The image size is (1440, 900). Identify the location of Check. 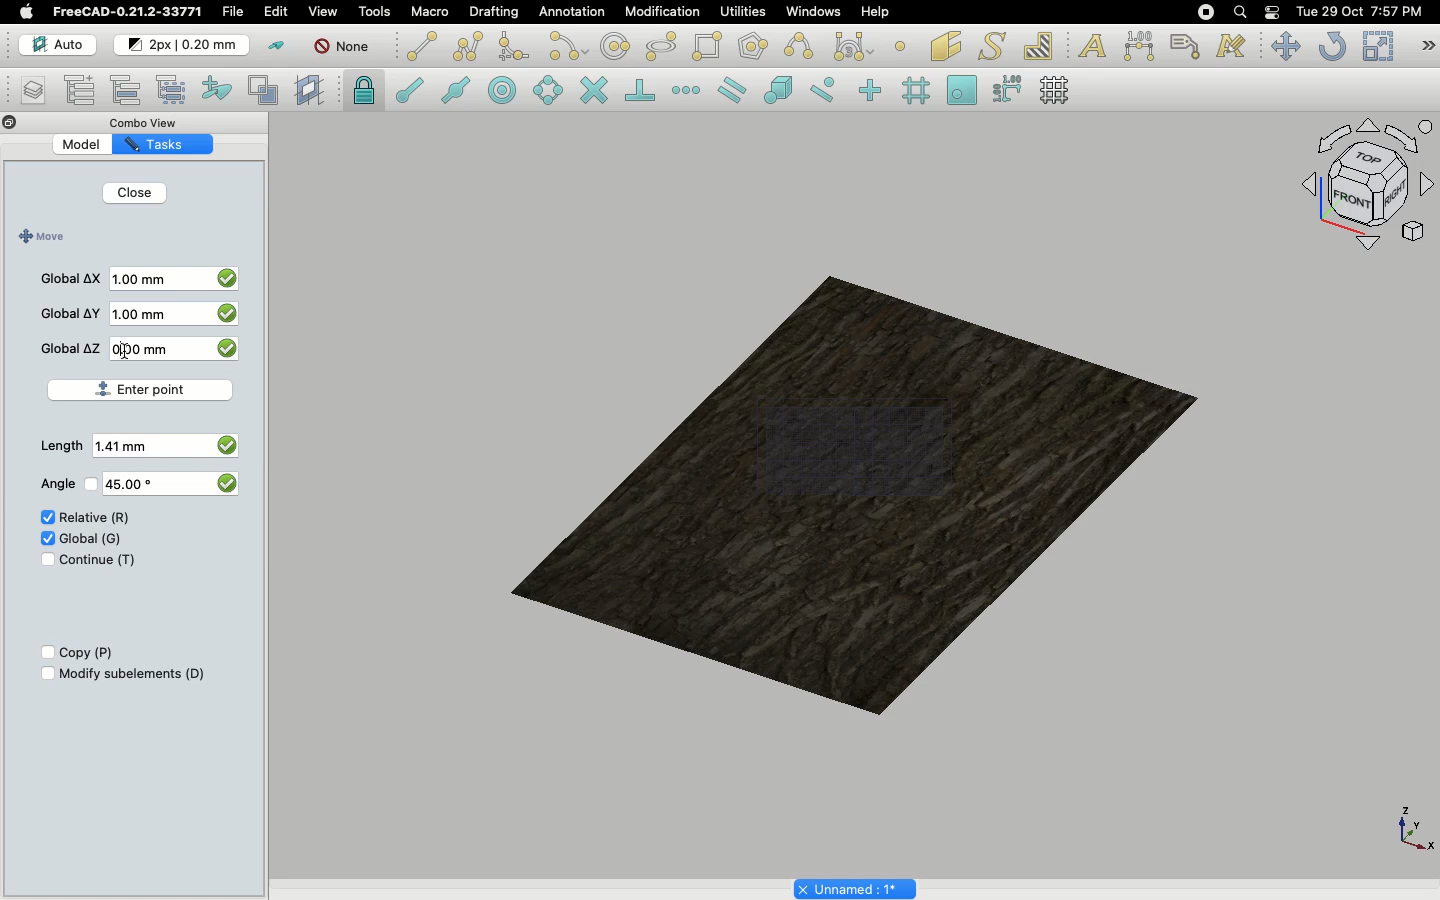
(43, 519).